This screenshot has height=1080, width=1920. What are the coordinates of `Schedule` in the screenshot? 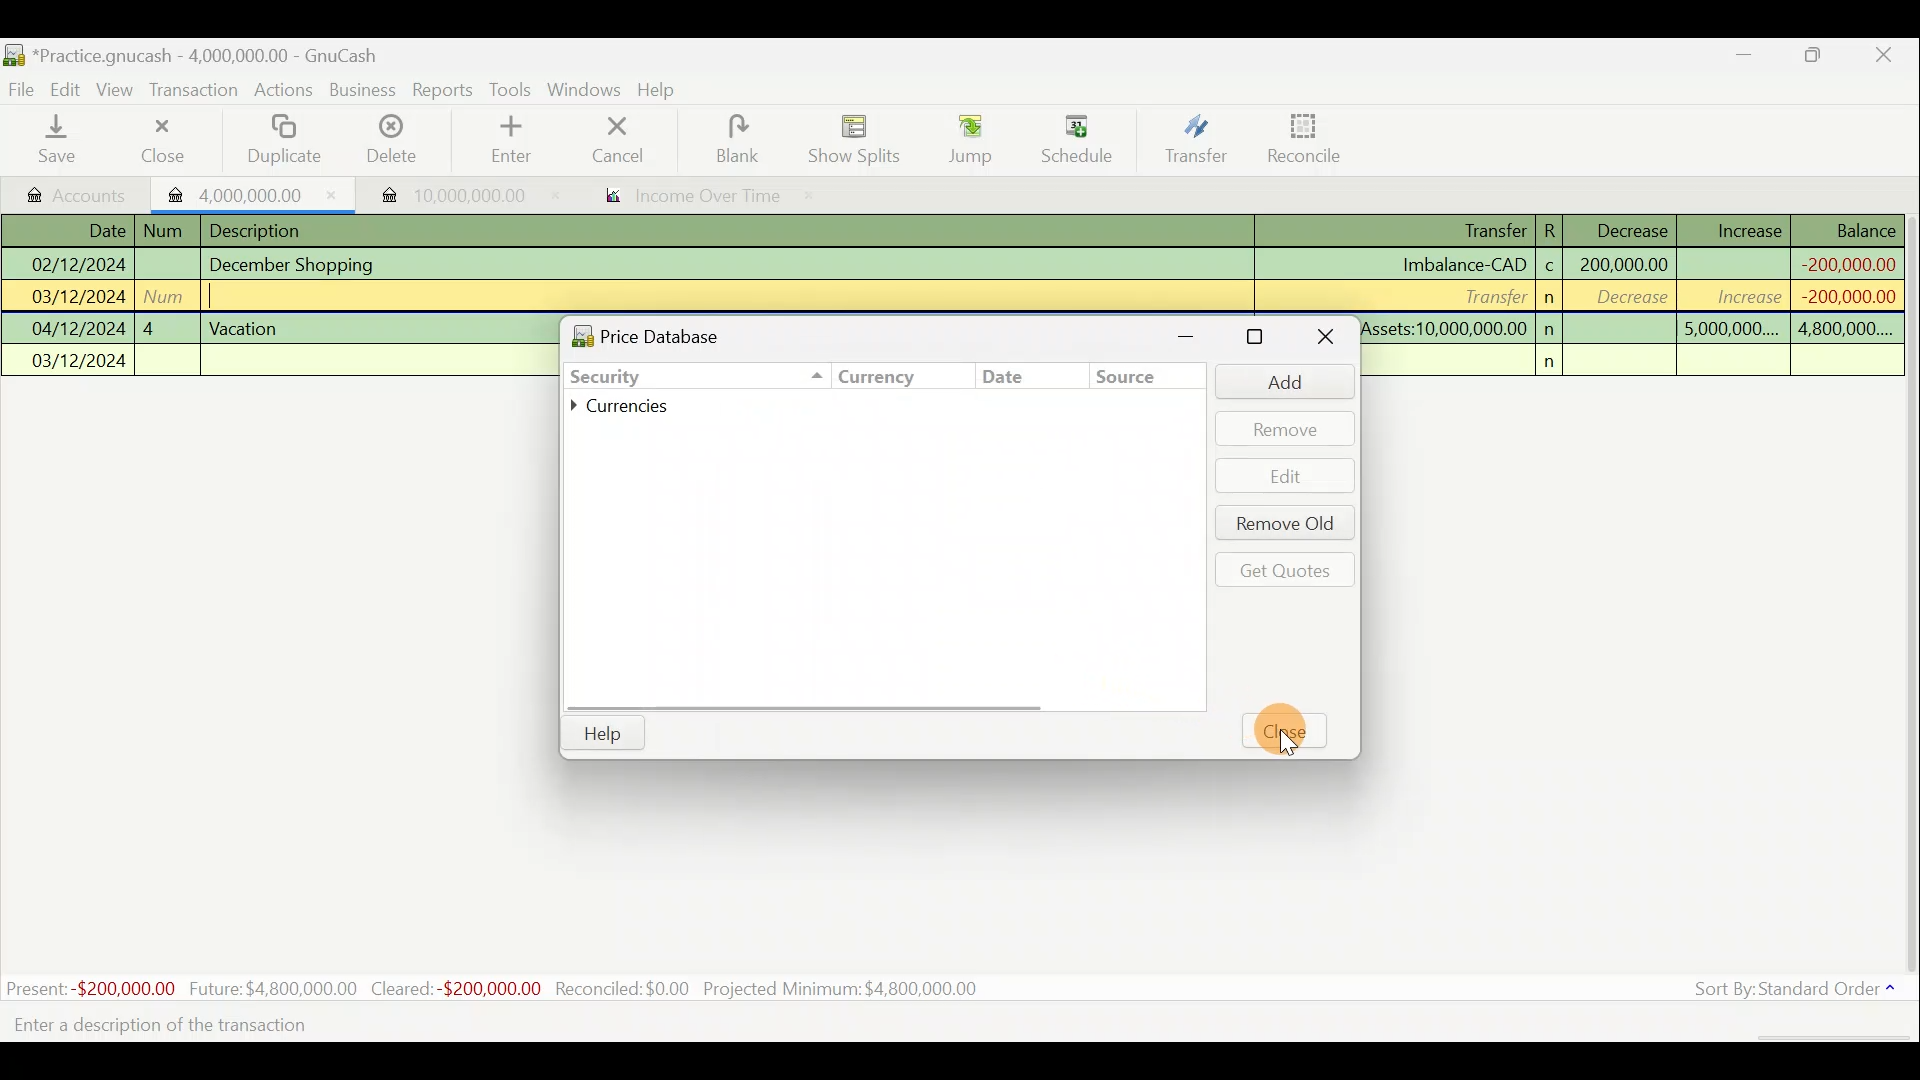 It's located at (1077, 139).